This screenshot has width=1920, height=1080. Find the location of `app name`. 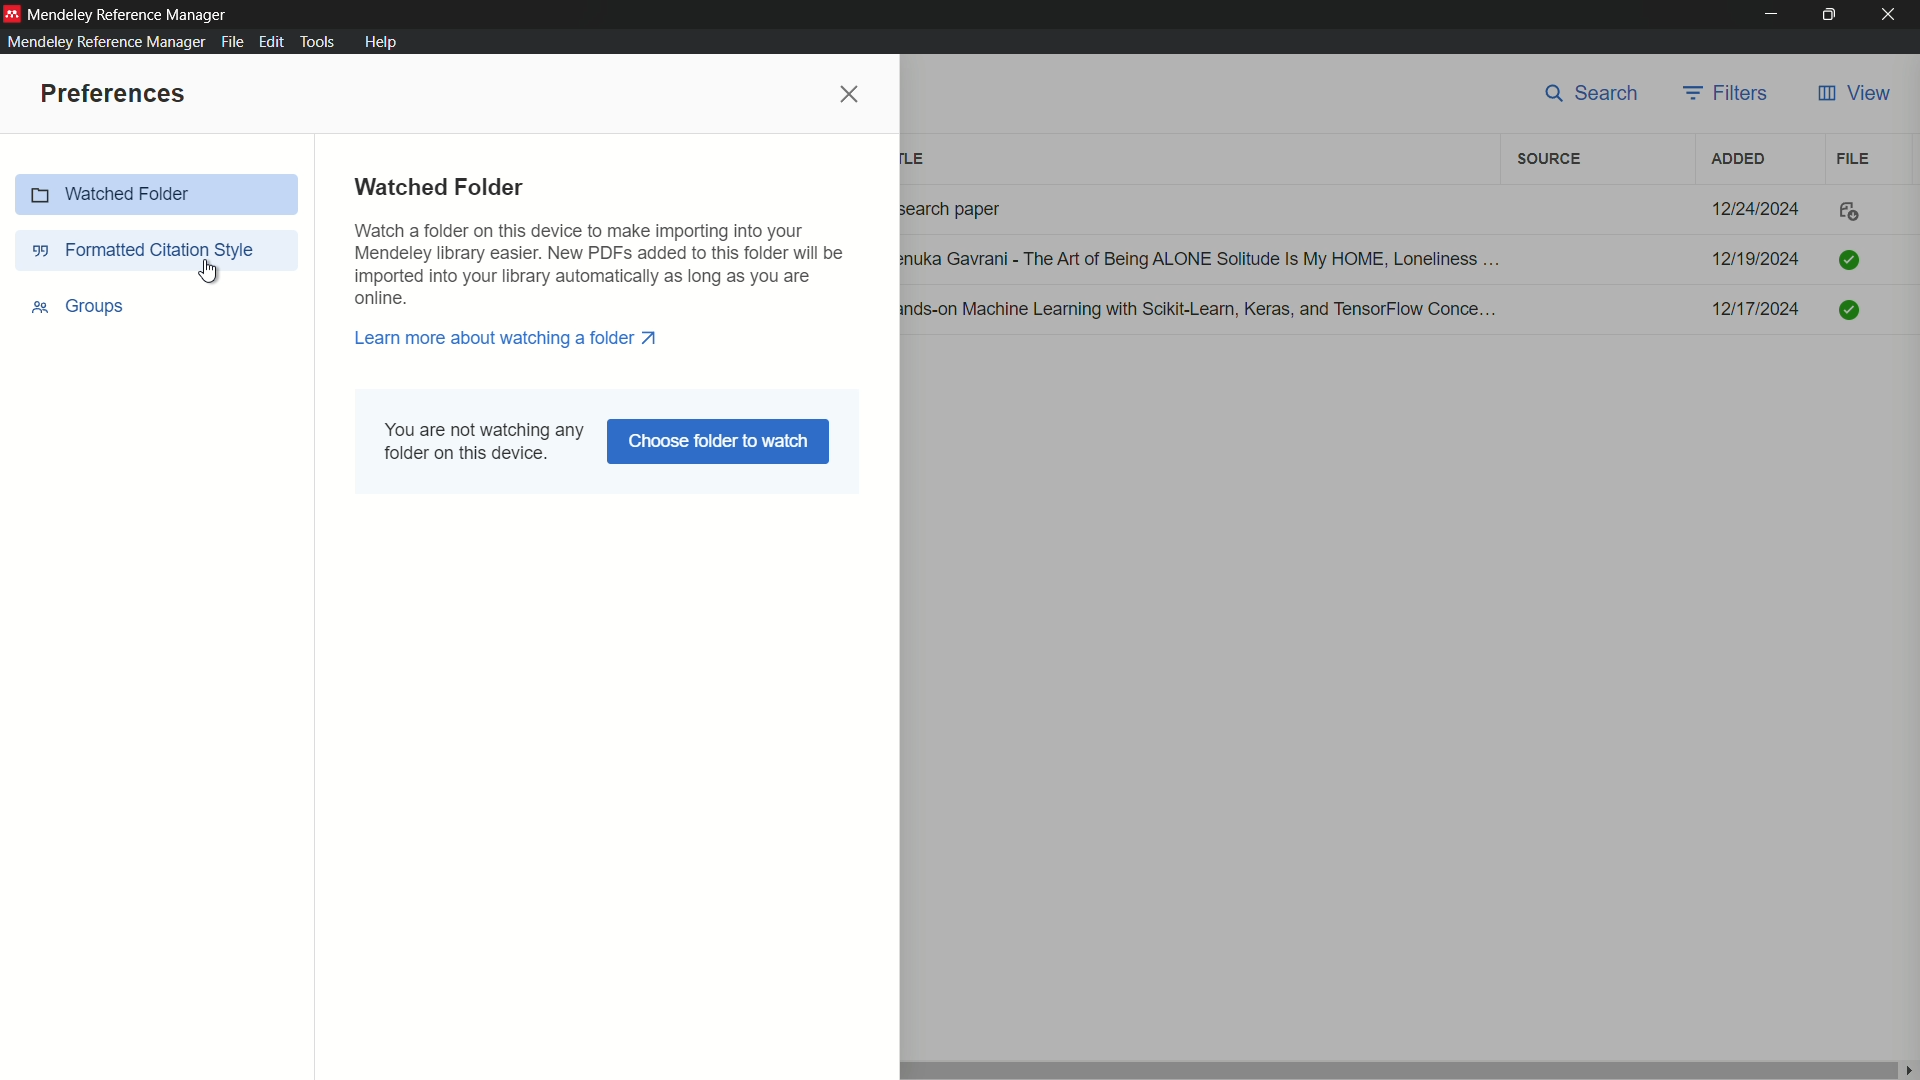

app name is located at coordinates (130, 13).